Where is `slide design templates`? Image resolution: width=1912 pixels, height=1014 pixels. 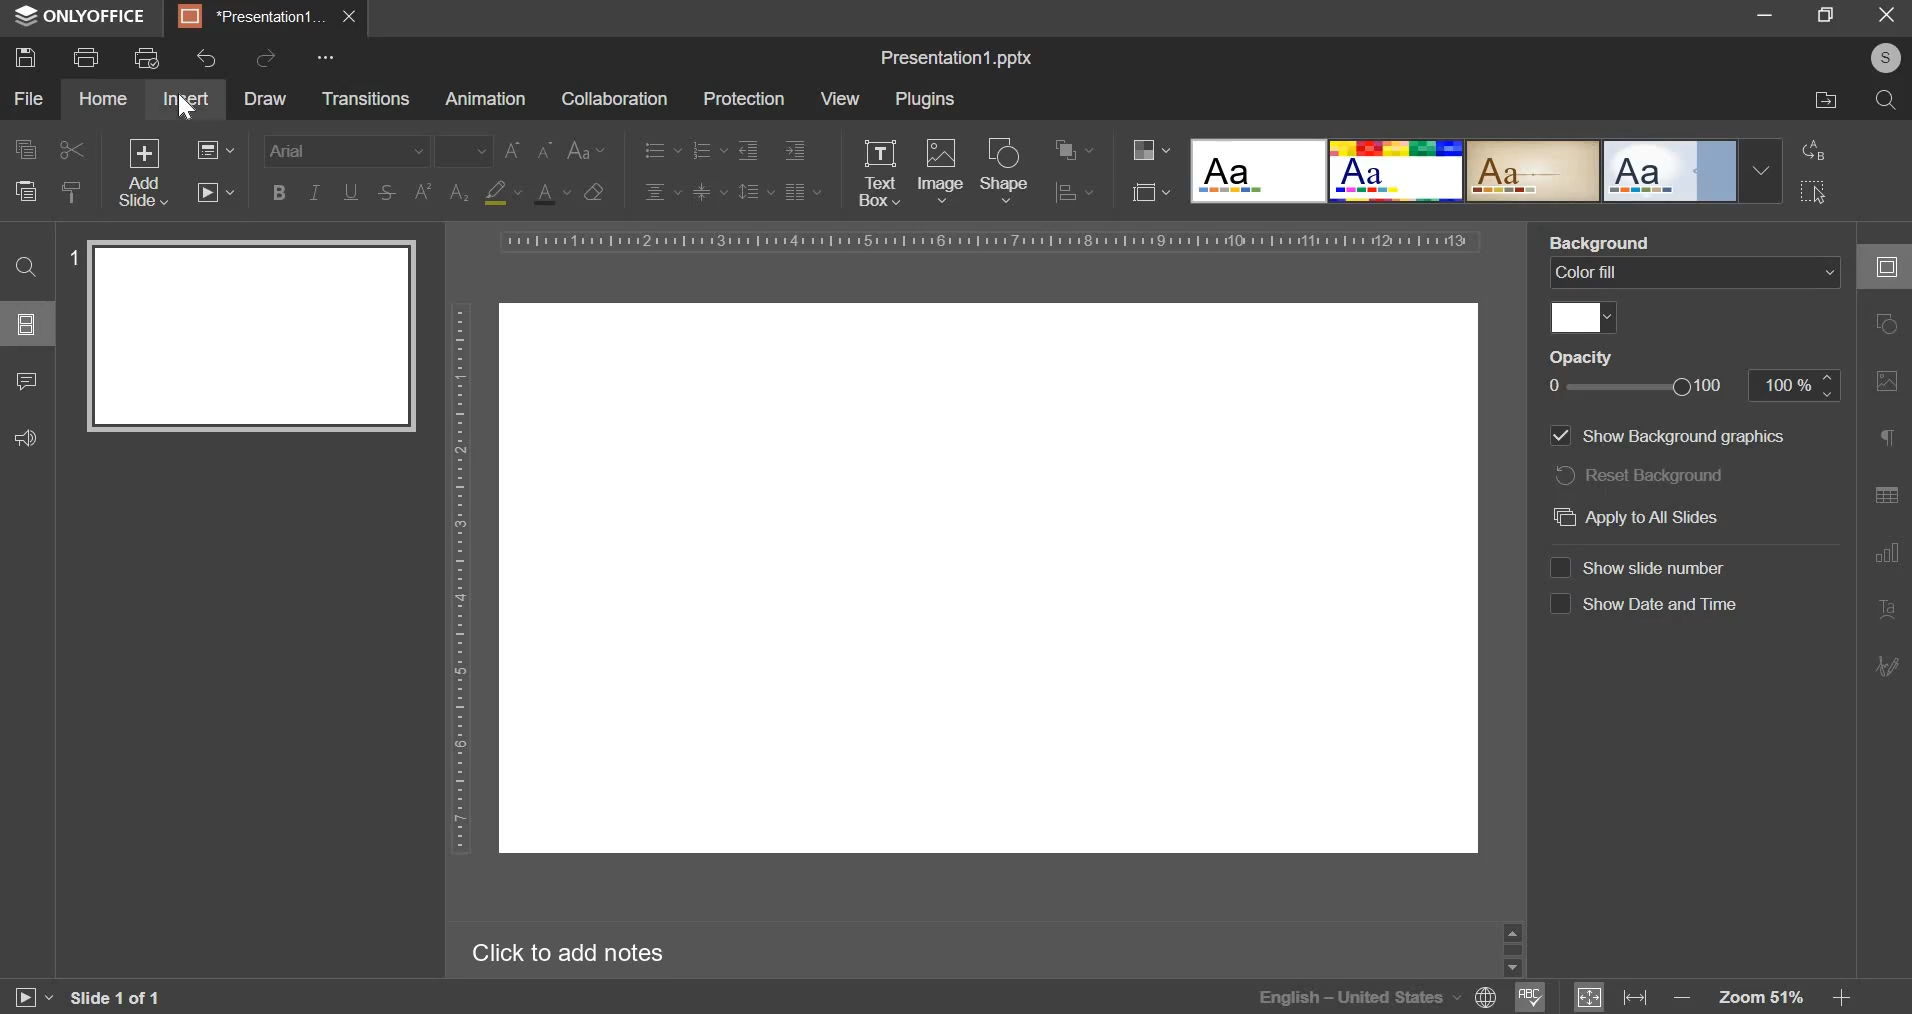 slide design templates is located at coordinates (1486, 169).